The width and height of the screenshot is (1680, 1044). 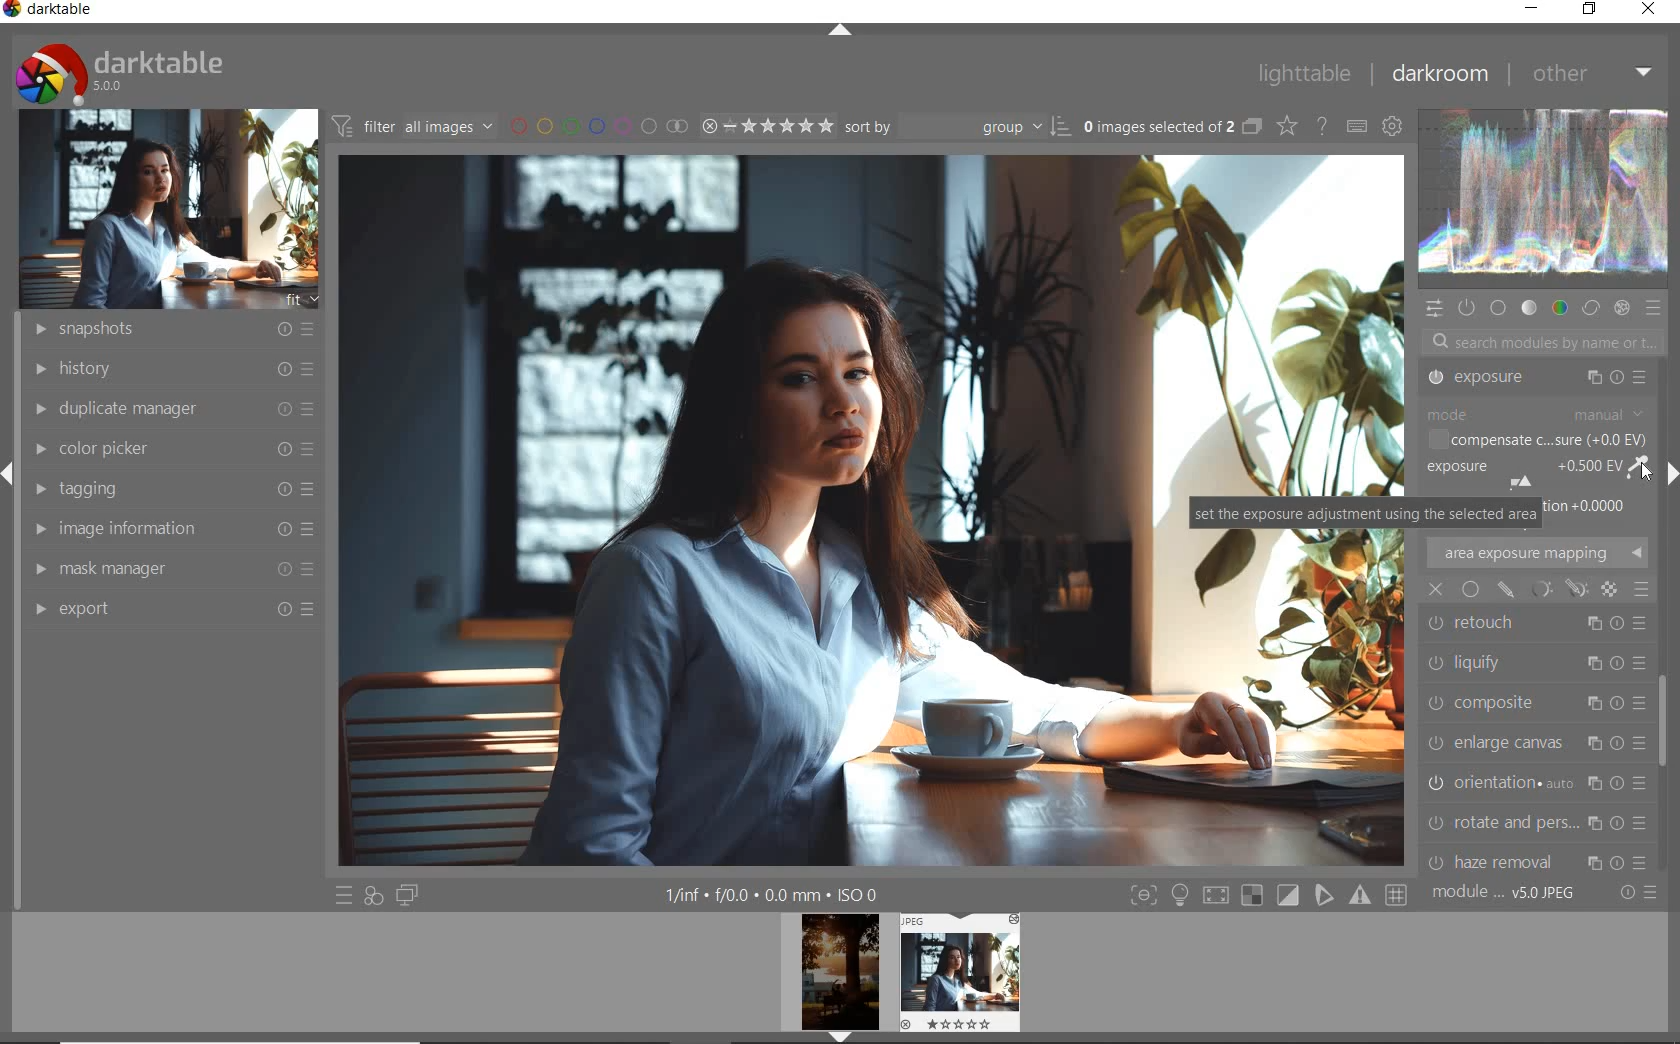 I want to click on CORRECT, so click(x=1590, y=306).